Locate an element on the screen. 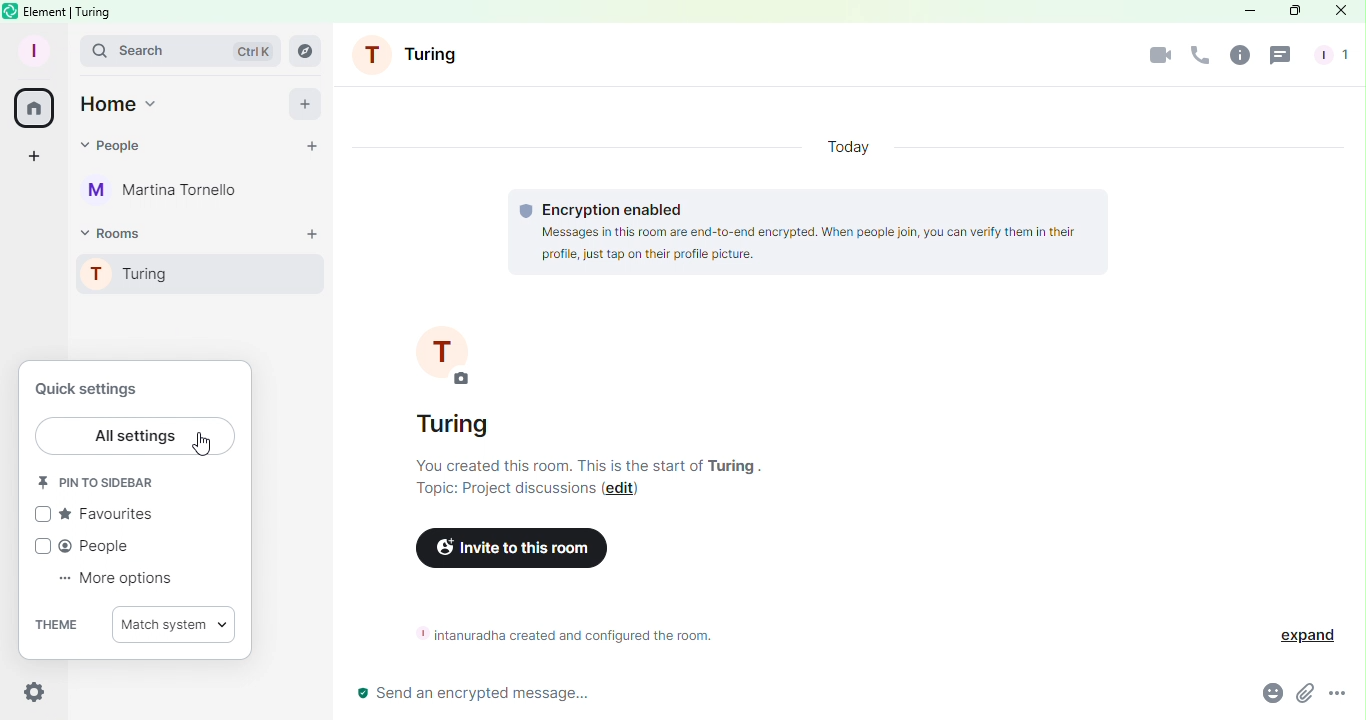 The height and width of the screenshot is (720, 1366). Room information is located at coordinates (559, 632).